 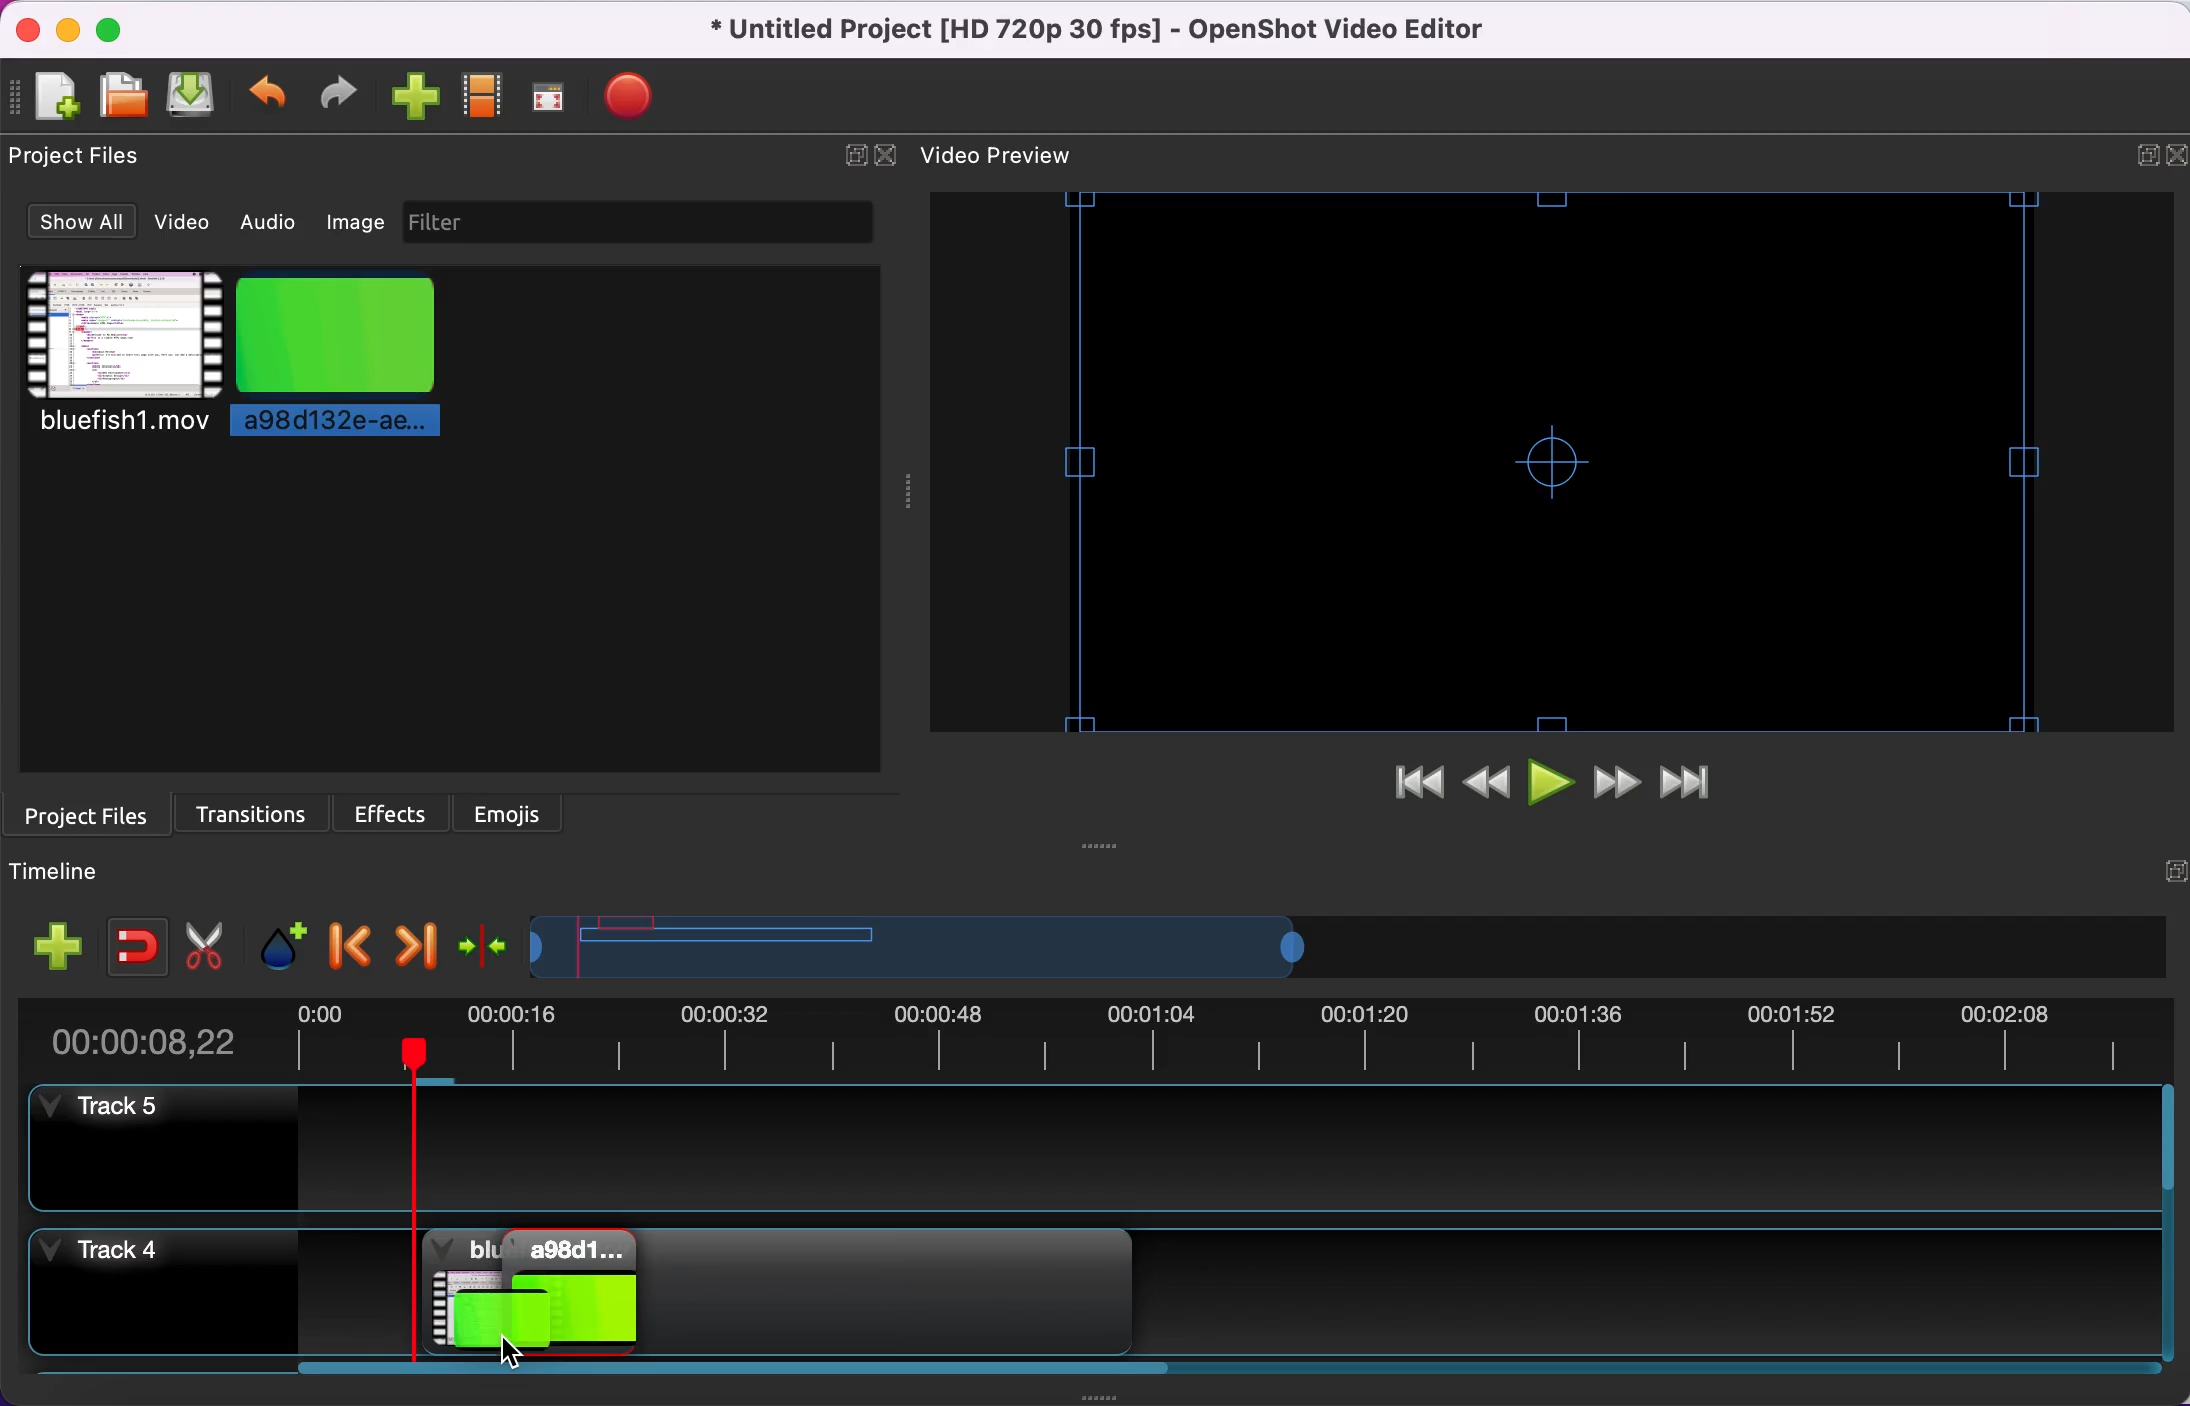 I want to click on track 4, so click(x=151, y=1285).